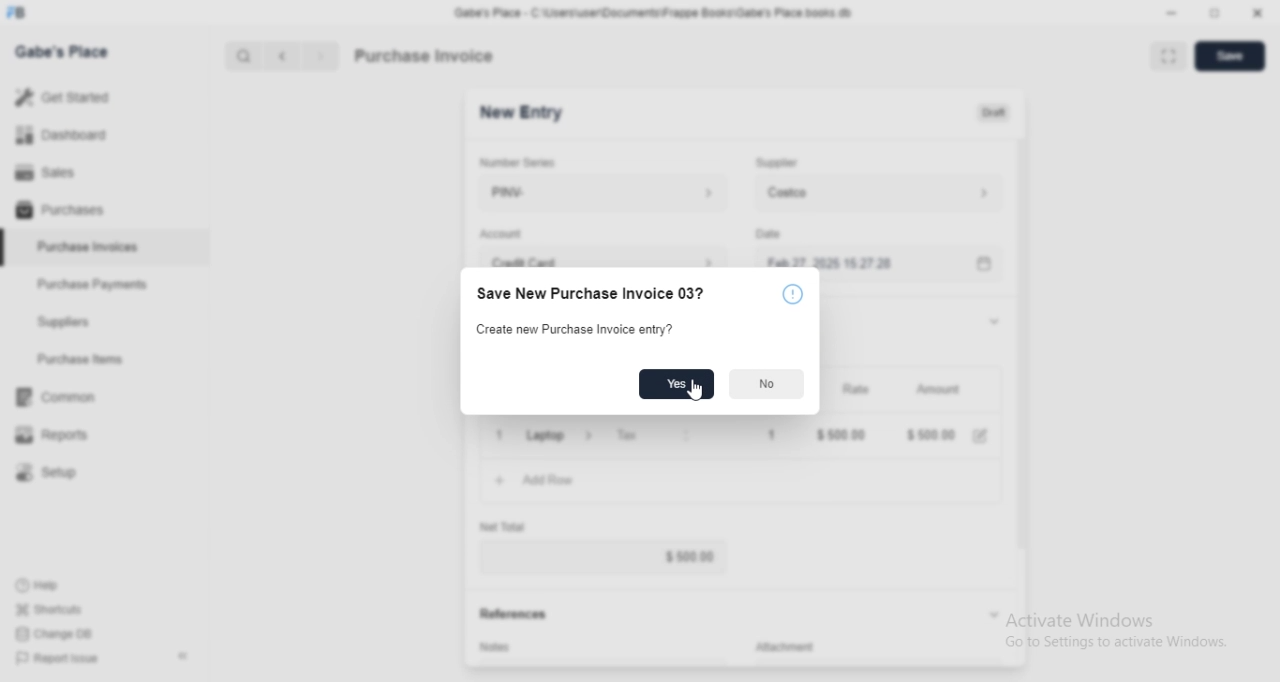  What do you see at coordinates (1117, 630) in the screenshot?
I see `Activate Windows Go to Settings to activate Windows.` at bounding box center [1117, 630].